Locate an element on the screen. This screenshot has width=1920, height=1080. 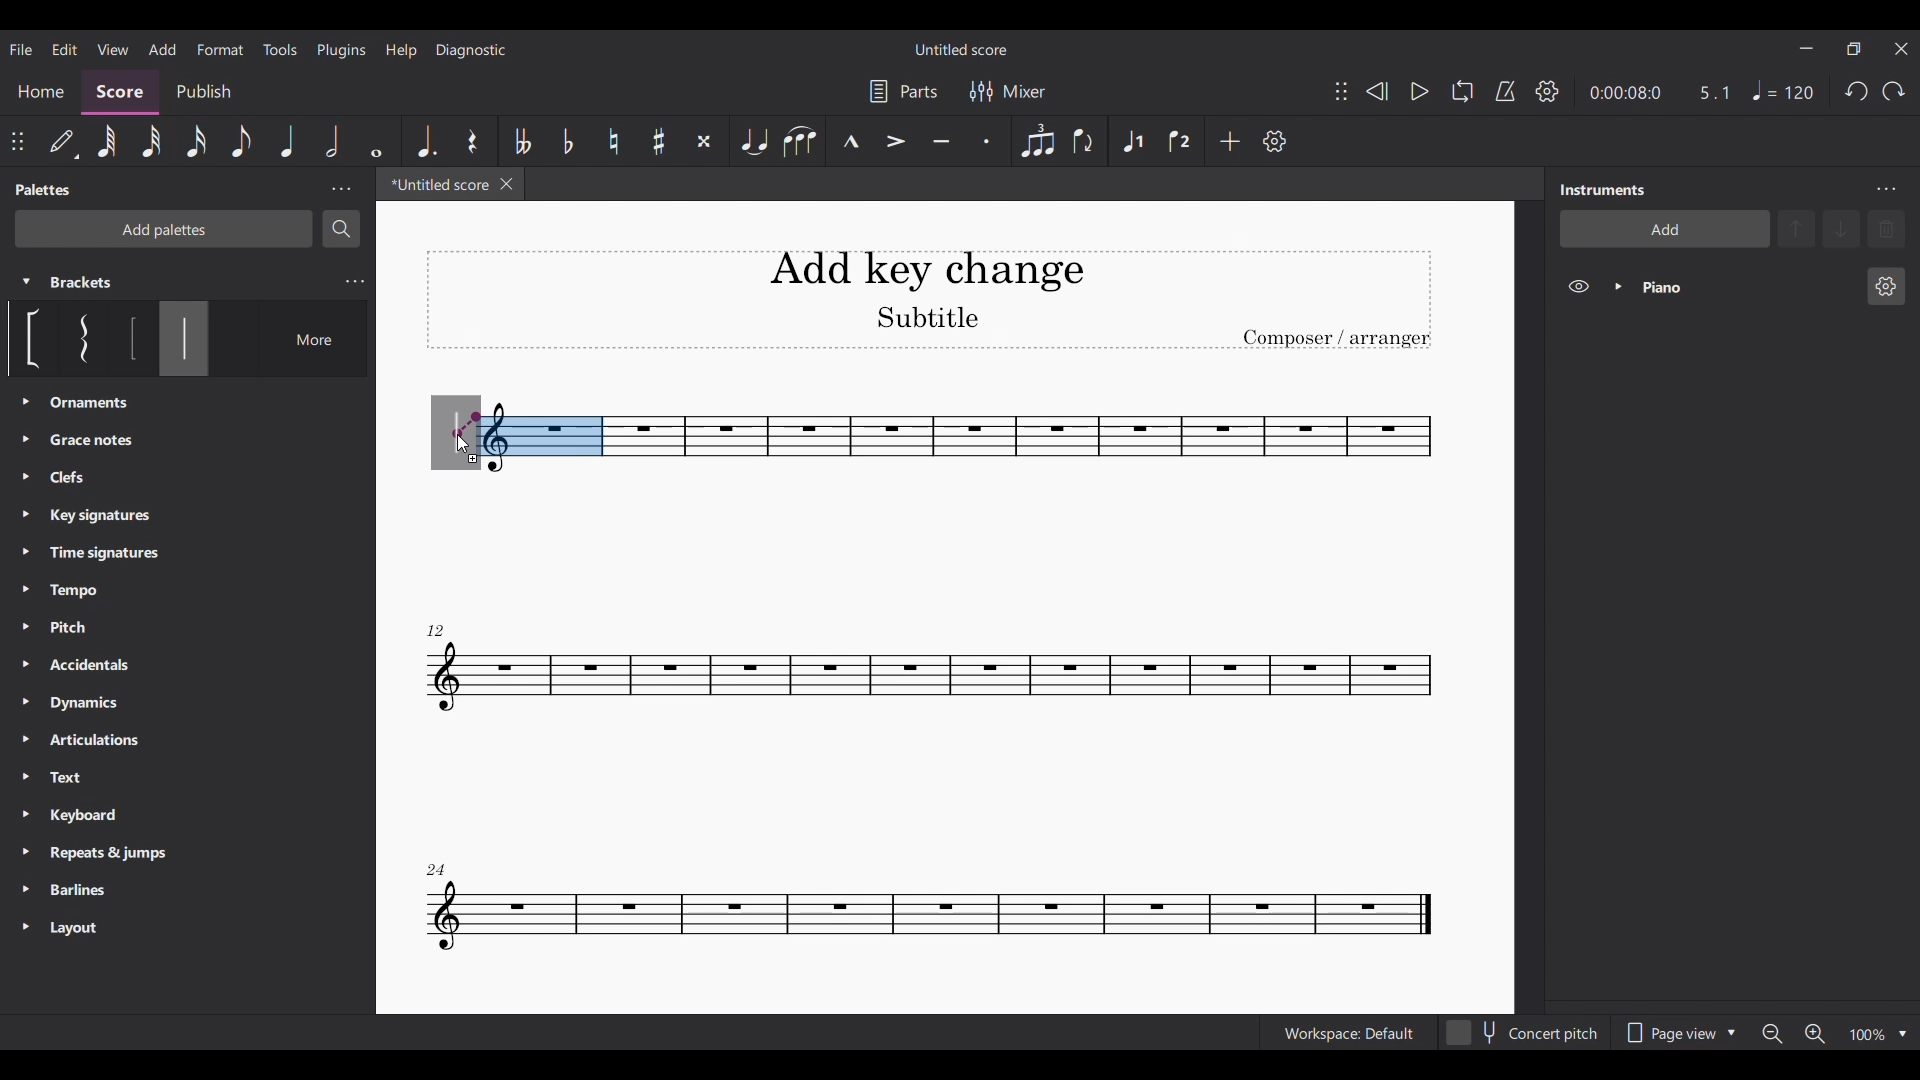
Add instruments is located at coordinates (1665, 228).